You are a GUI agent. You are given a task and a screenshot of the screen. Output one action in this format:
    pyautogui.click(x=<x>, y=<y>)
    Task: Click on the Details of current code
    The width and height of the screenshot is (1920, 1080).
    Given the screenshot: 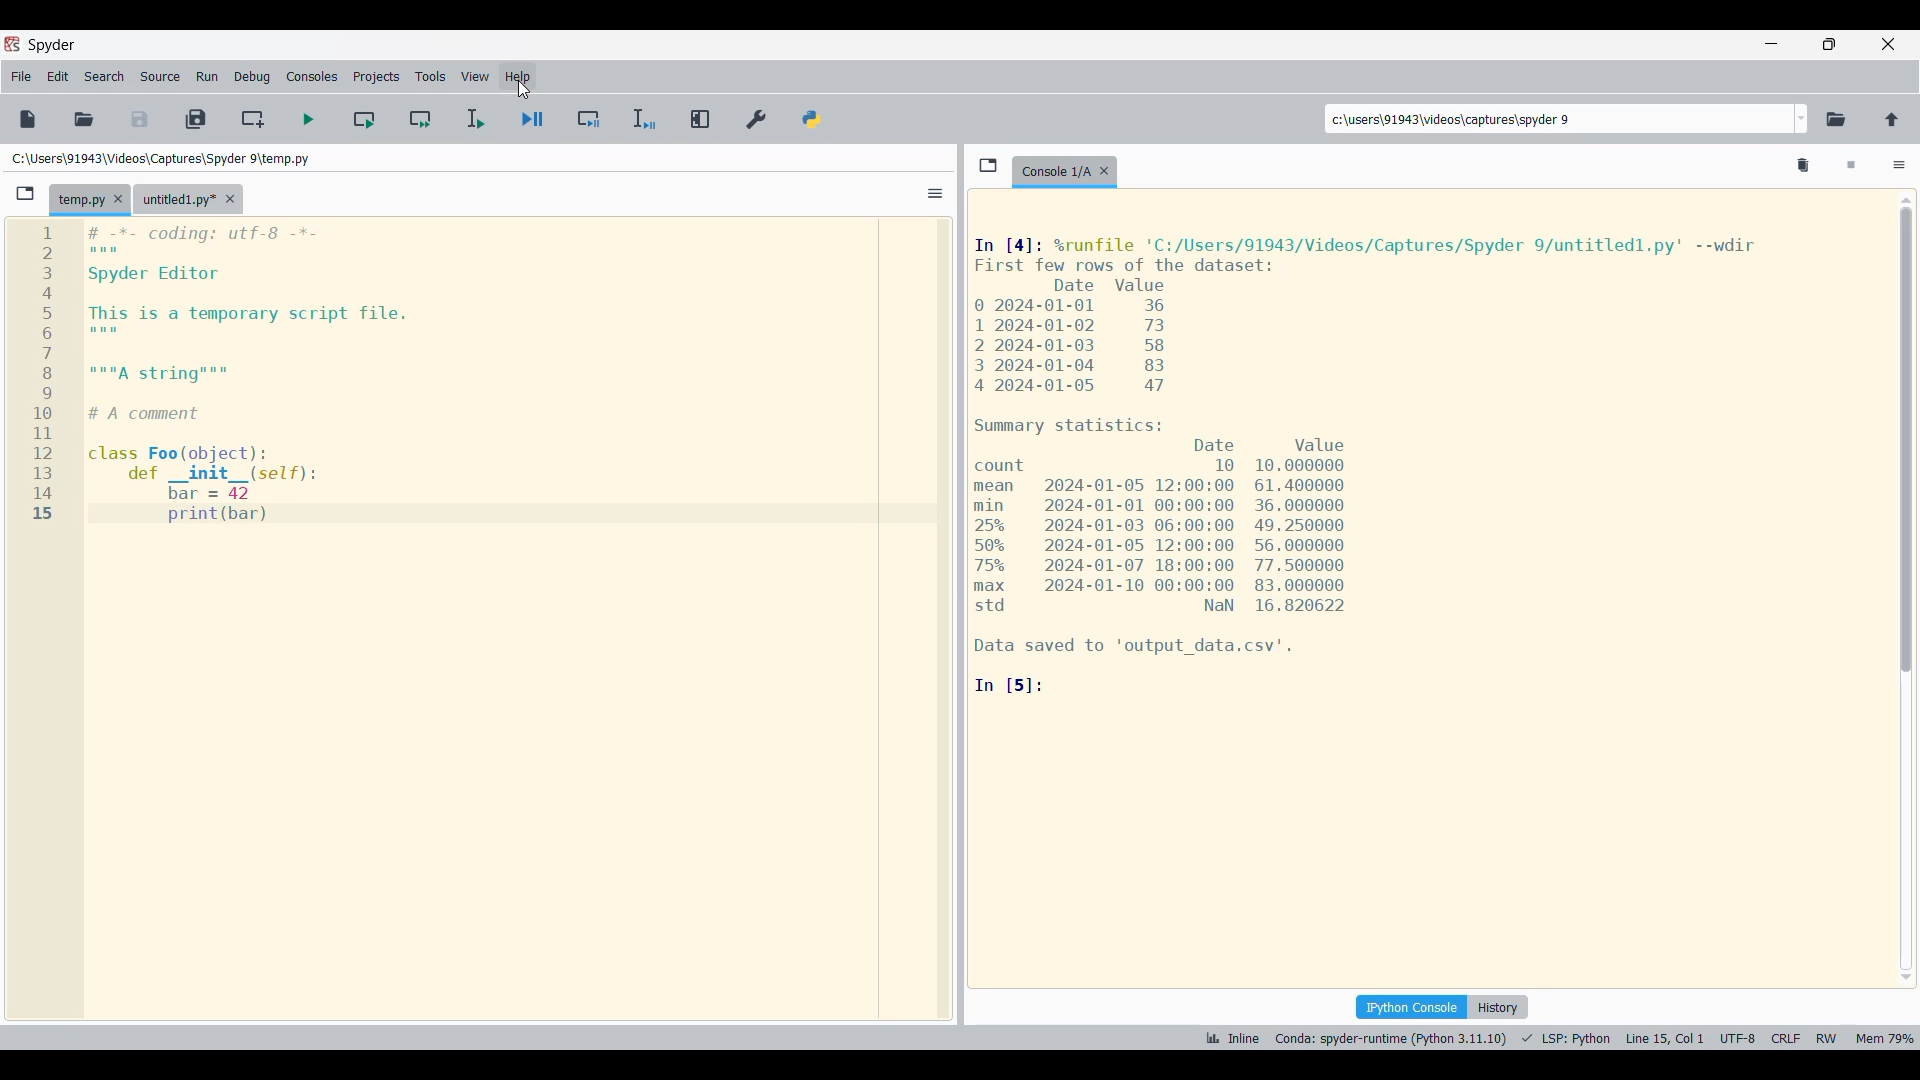 What is the action you would take?
    pyautogui.click(x=1379, y=465)
    